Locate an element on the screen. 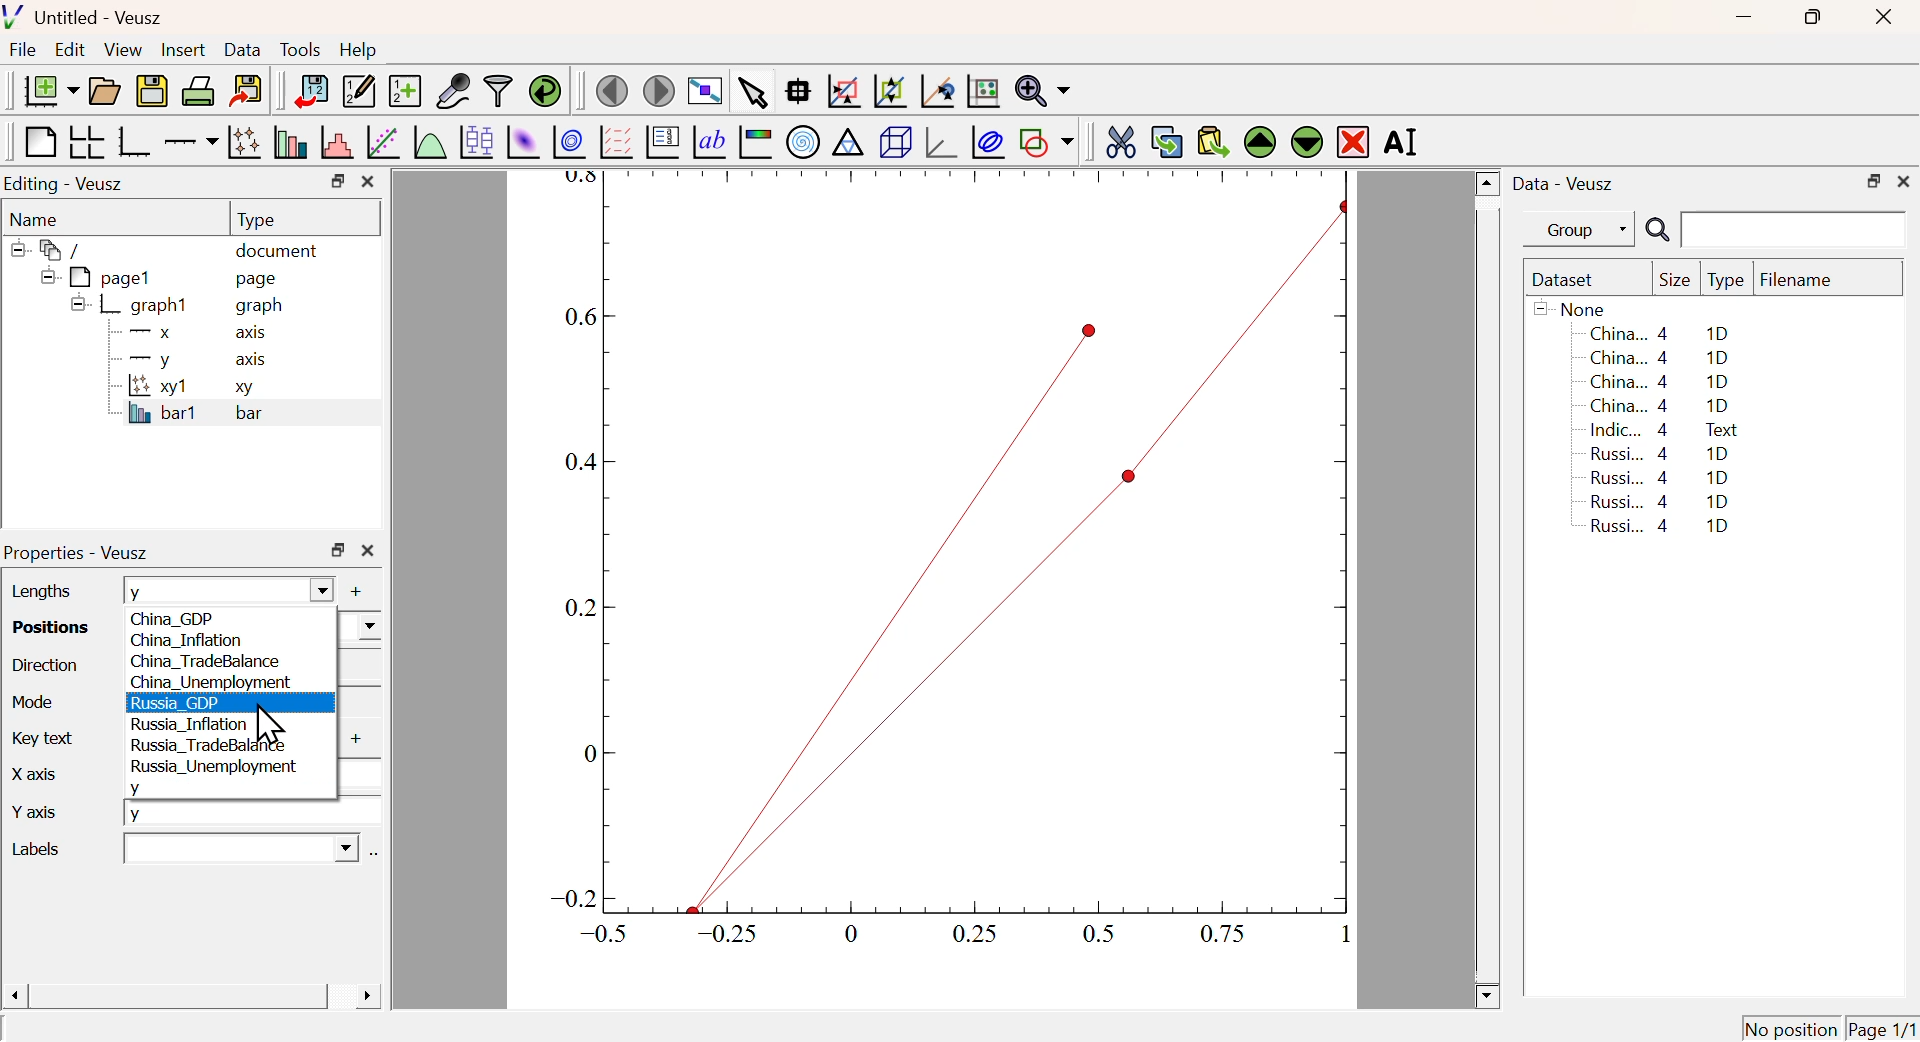 The image size is (1920, 1042). China_GDP is located at coordinates (187, 619).